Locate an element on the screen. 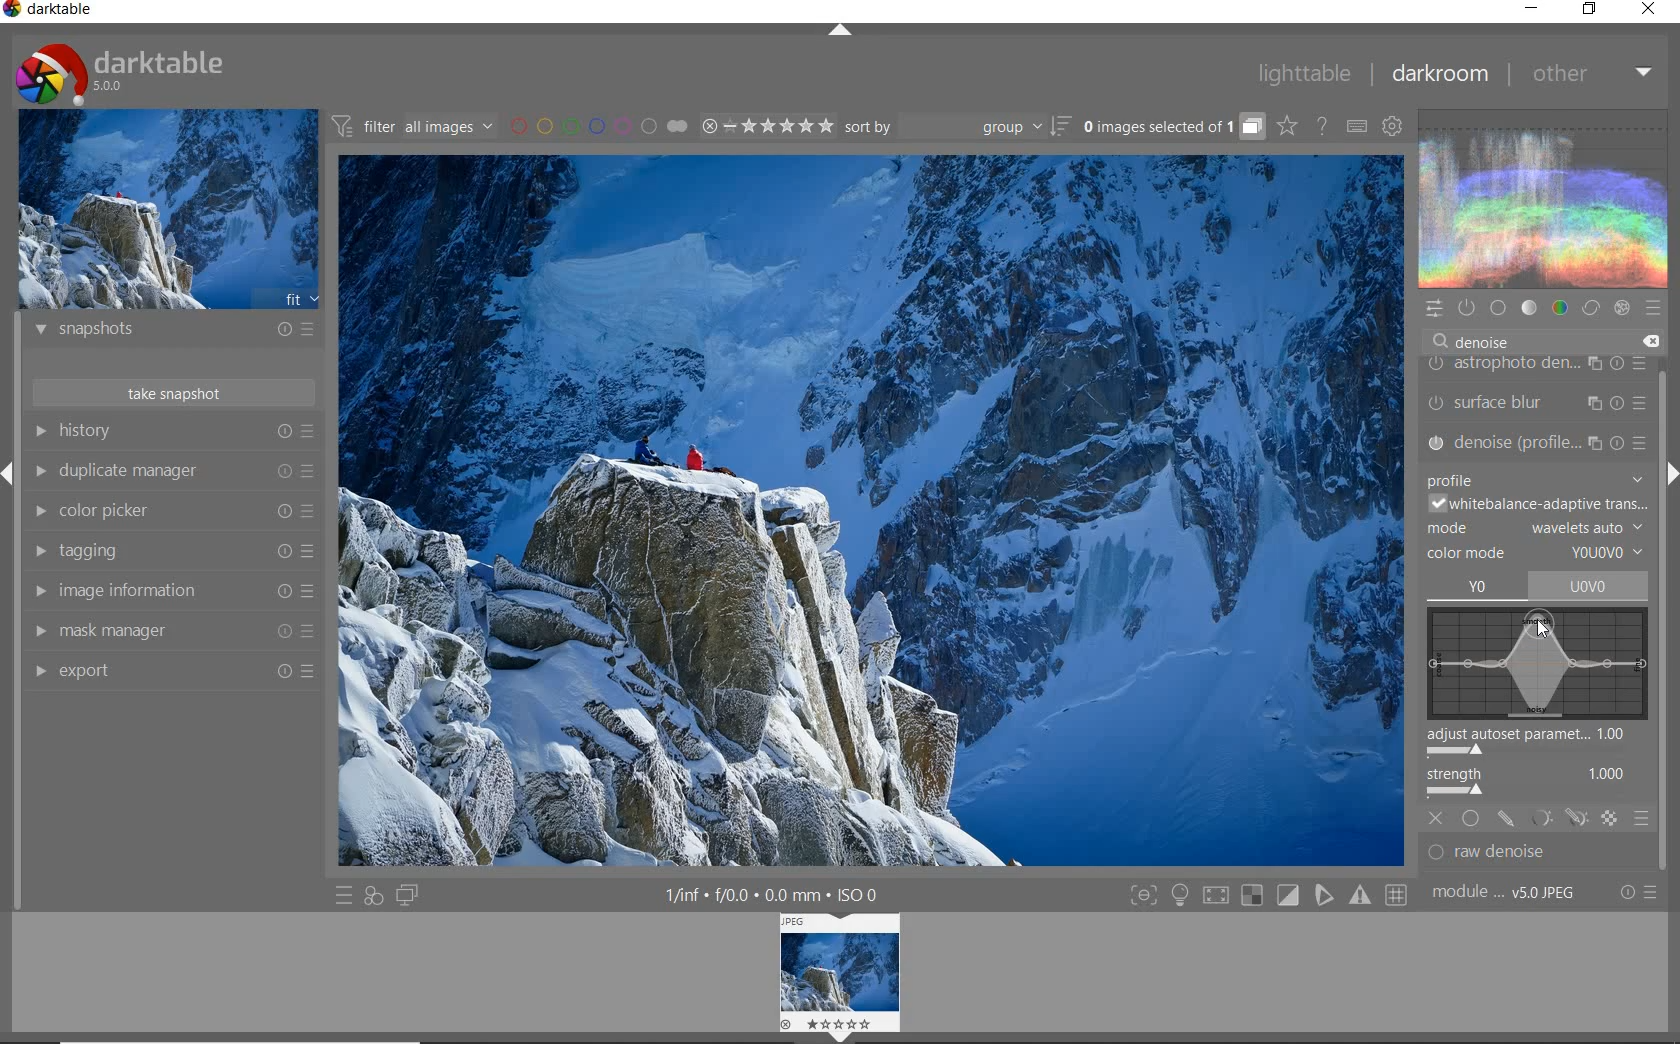  duplicate manager is located at coordinates (172, 471).